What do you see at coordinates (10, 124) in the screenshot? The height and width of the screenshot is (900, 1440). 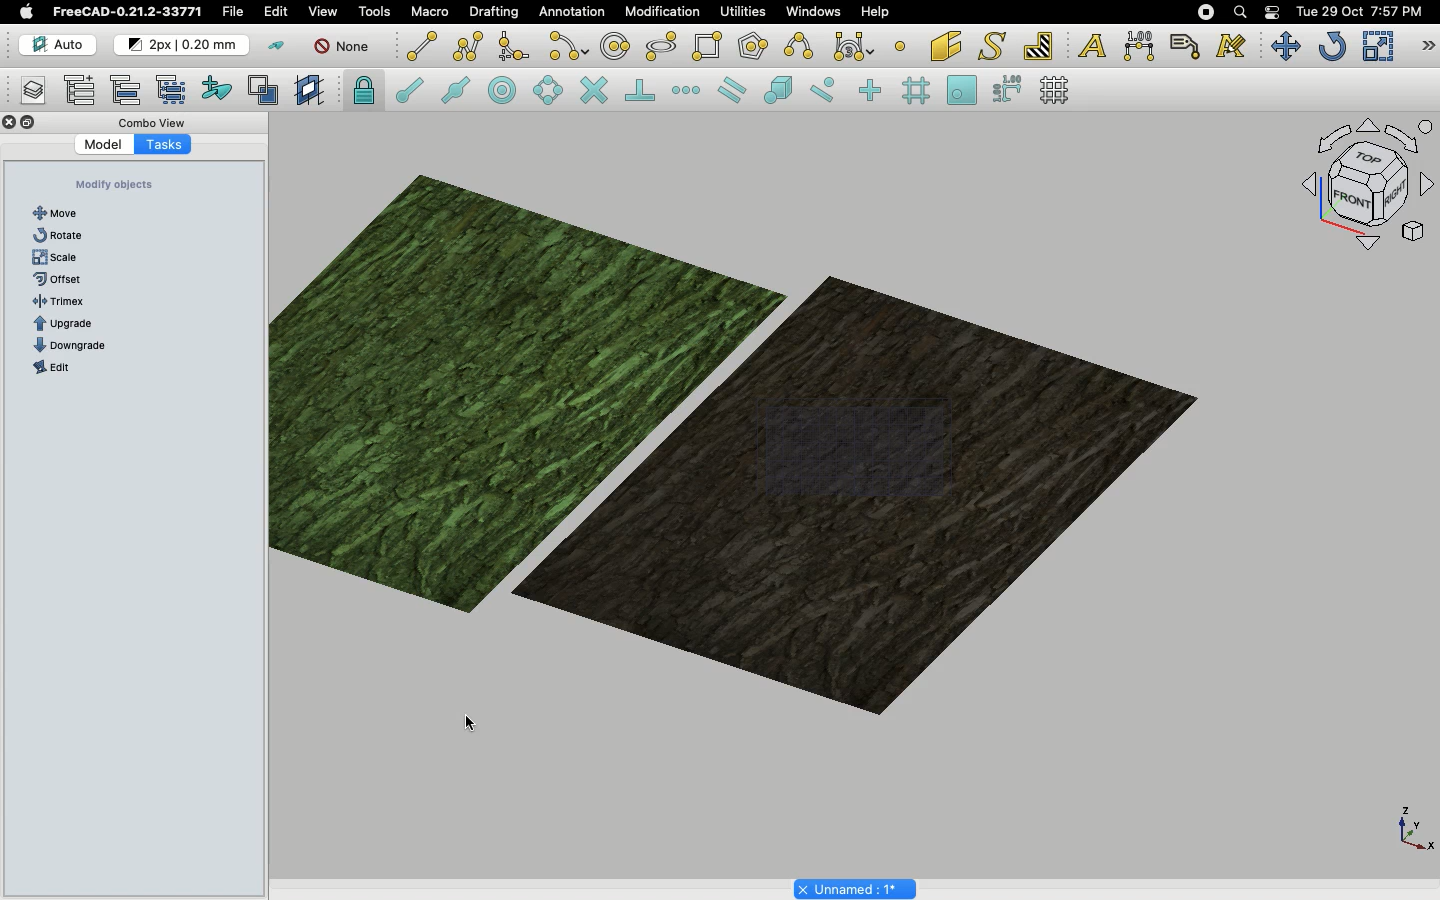 I see `Close` at bounding box center [10, 124].